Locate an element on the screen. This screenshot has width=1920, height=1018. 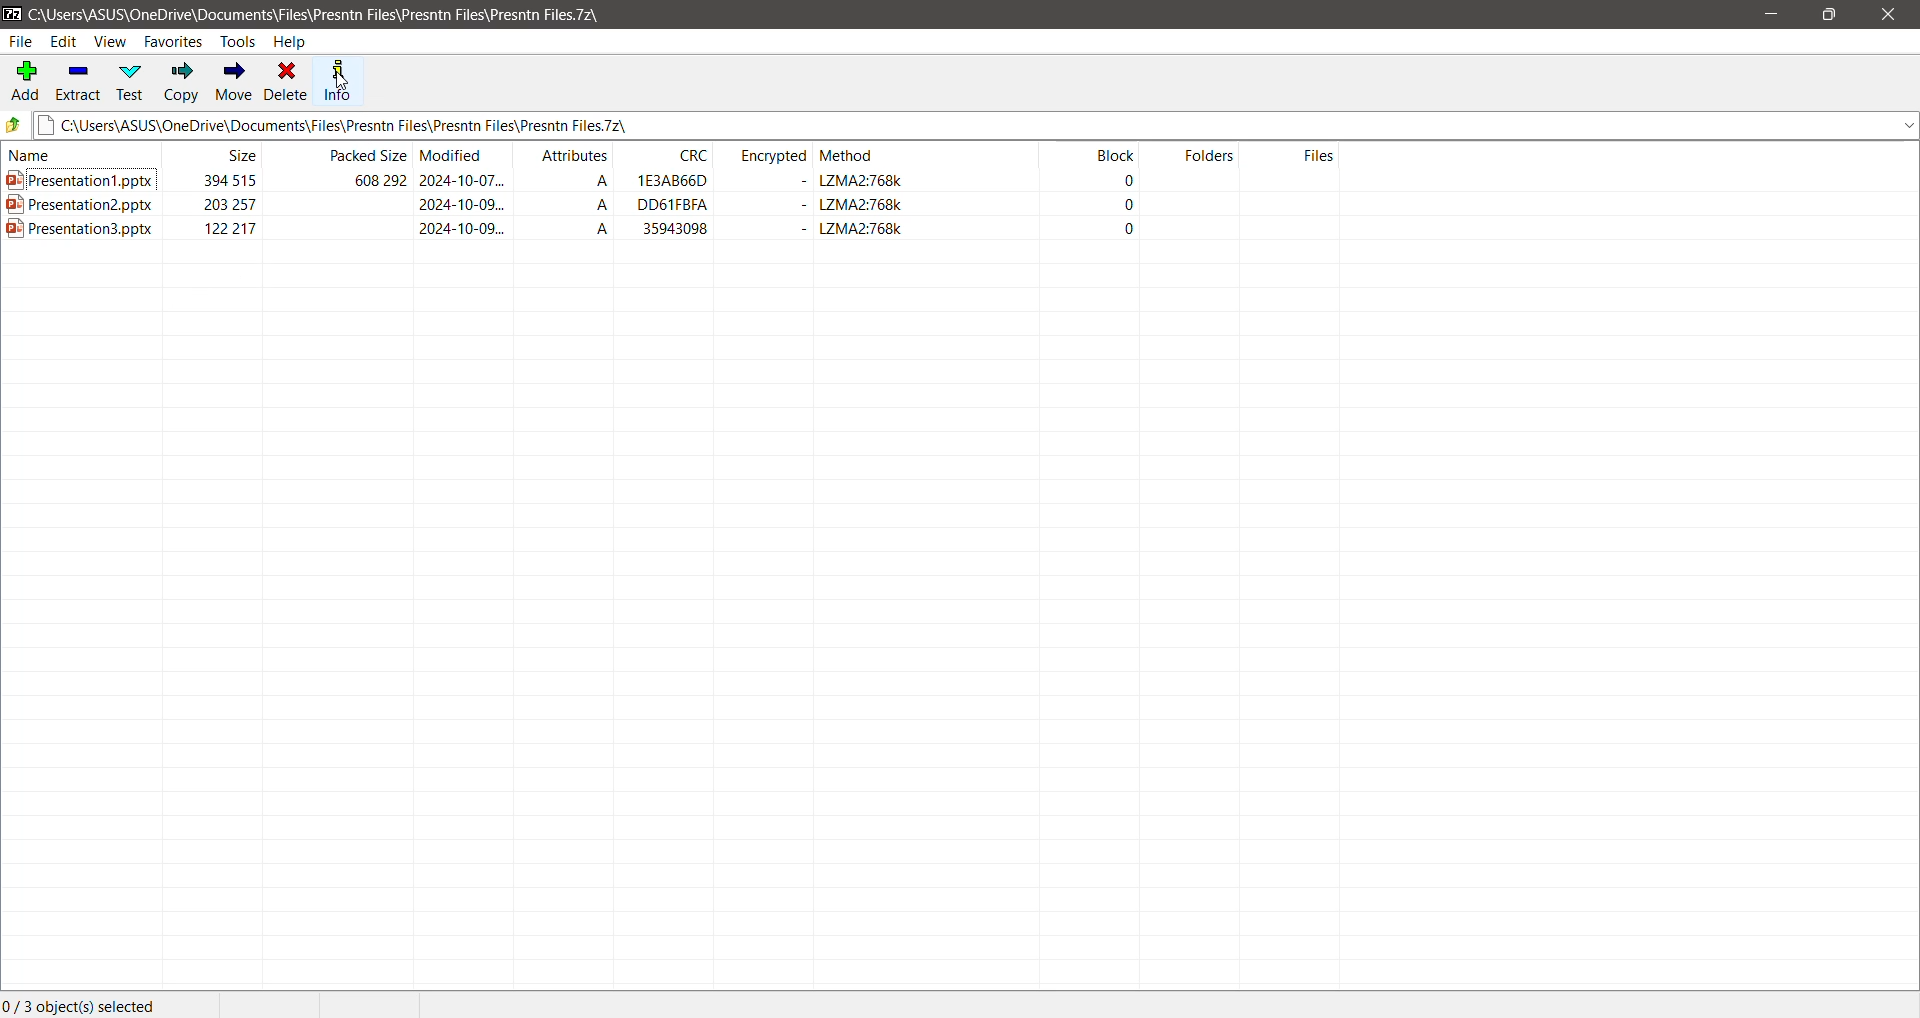
Block is located at coordinates (1115, 158).